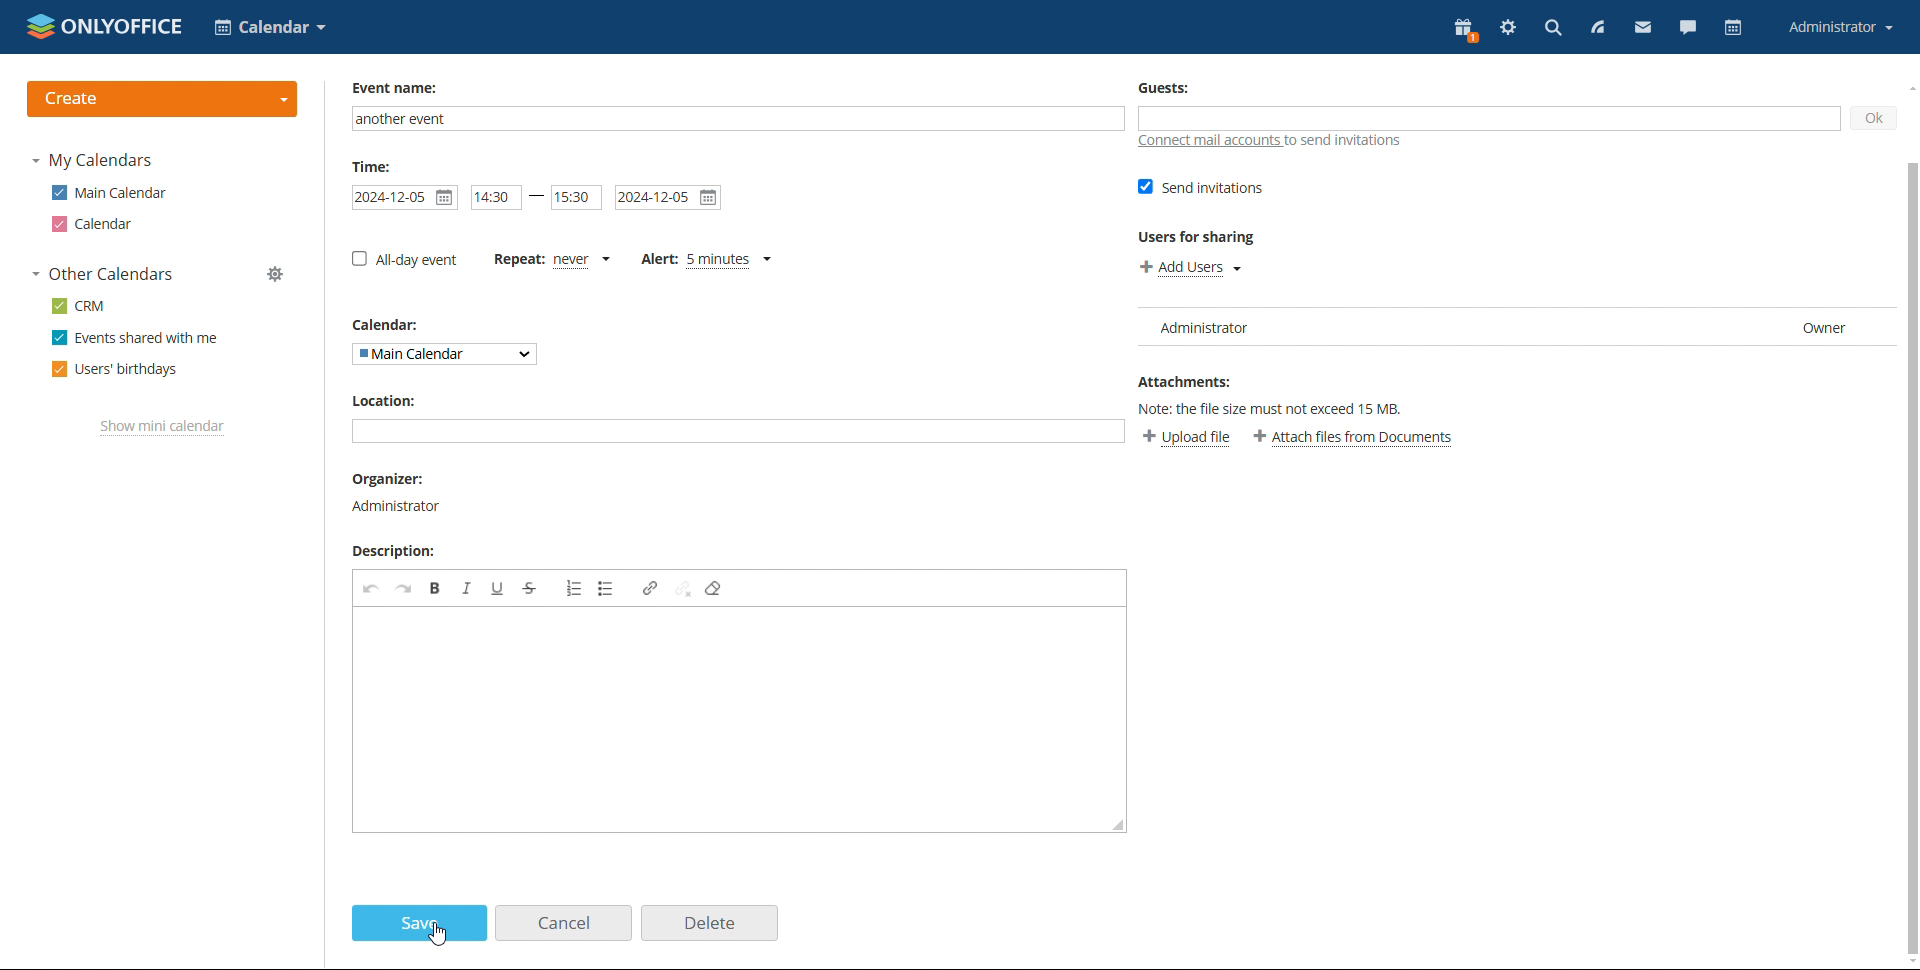 The height and width of the screenshot is (970, 1920). Describe the element at coordinates (102, 275) in the screenshot. I see `other calendars` at that location.